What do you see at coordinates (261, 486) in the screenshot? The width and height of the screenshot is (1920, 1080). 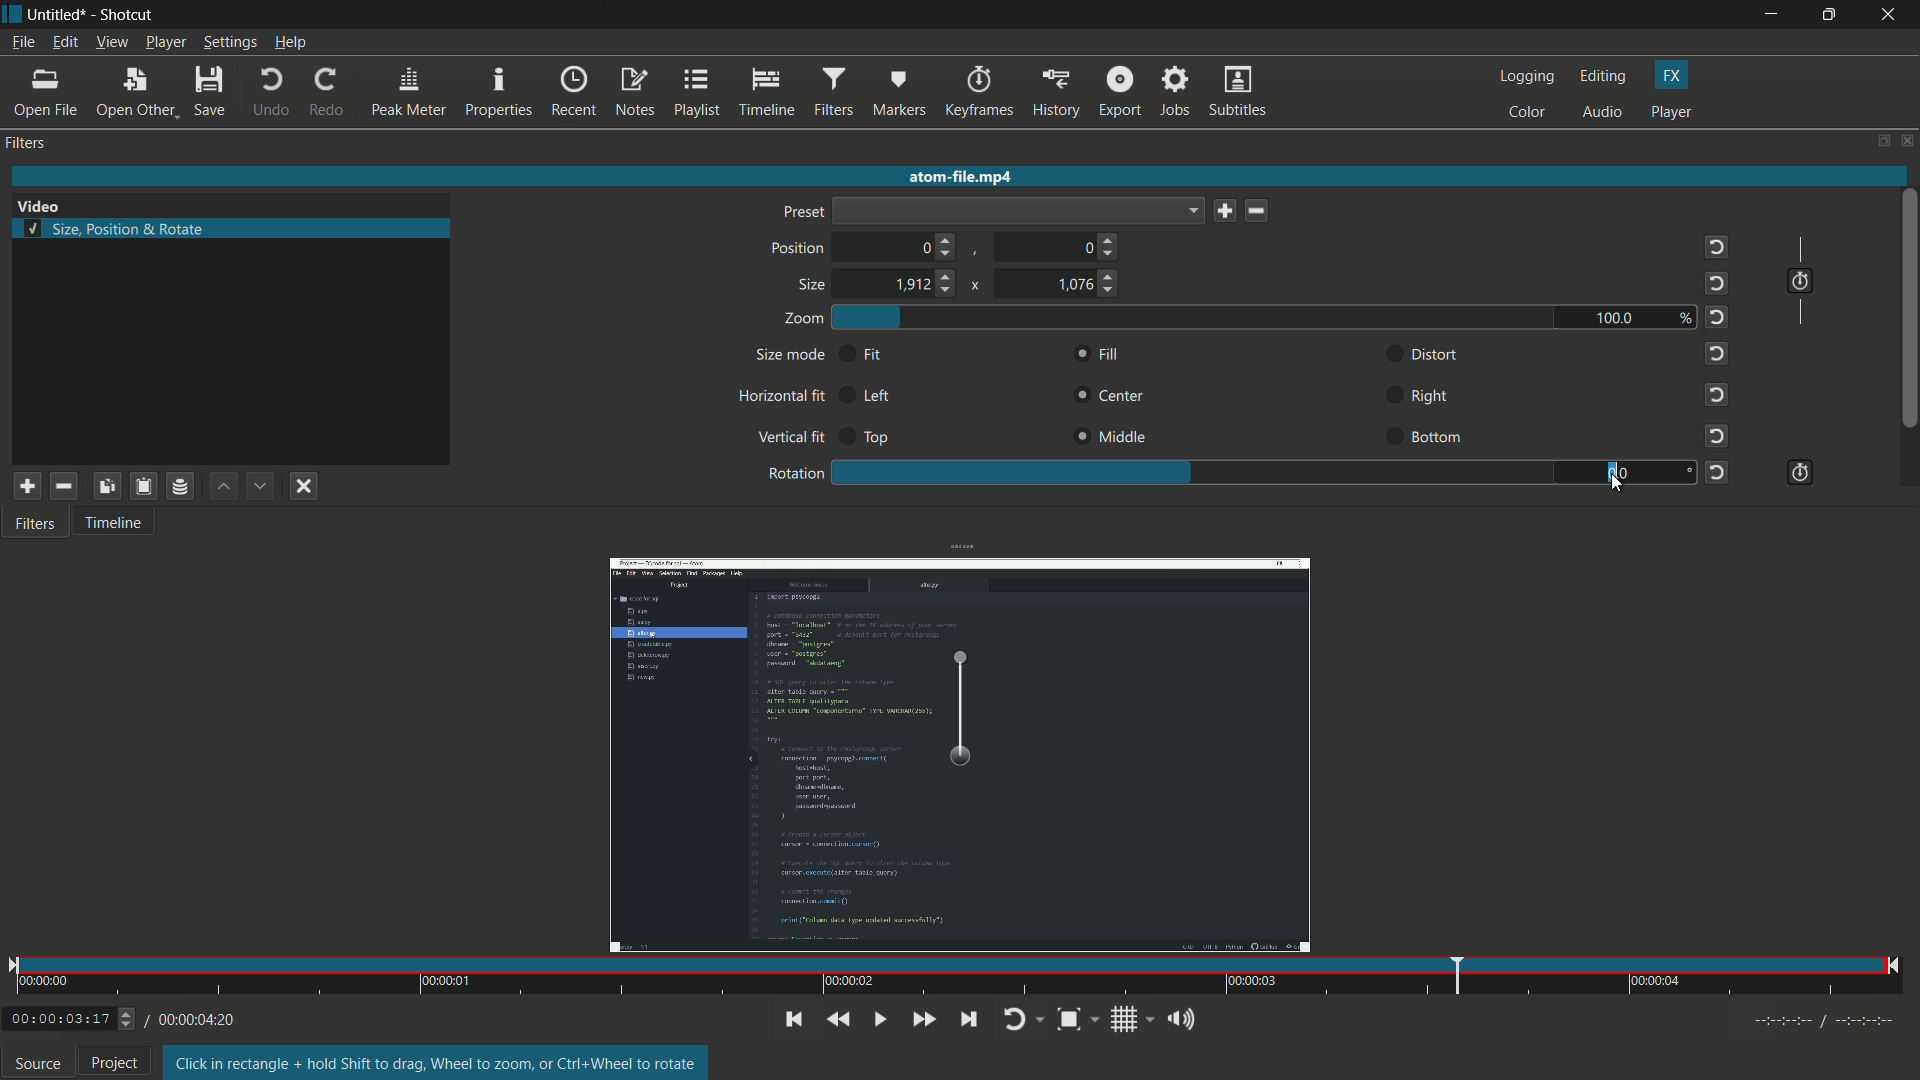 I see `move filter down` at bounding box center [261, 486].